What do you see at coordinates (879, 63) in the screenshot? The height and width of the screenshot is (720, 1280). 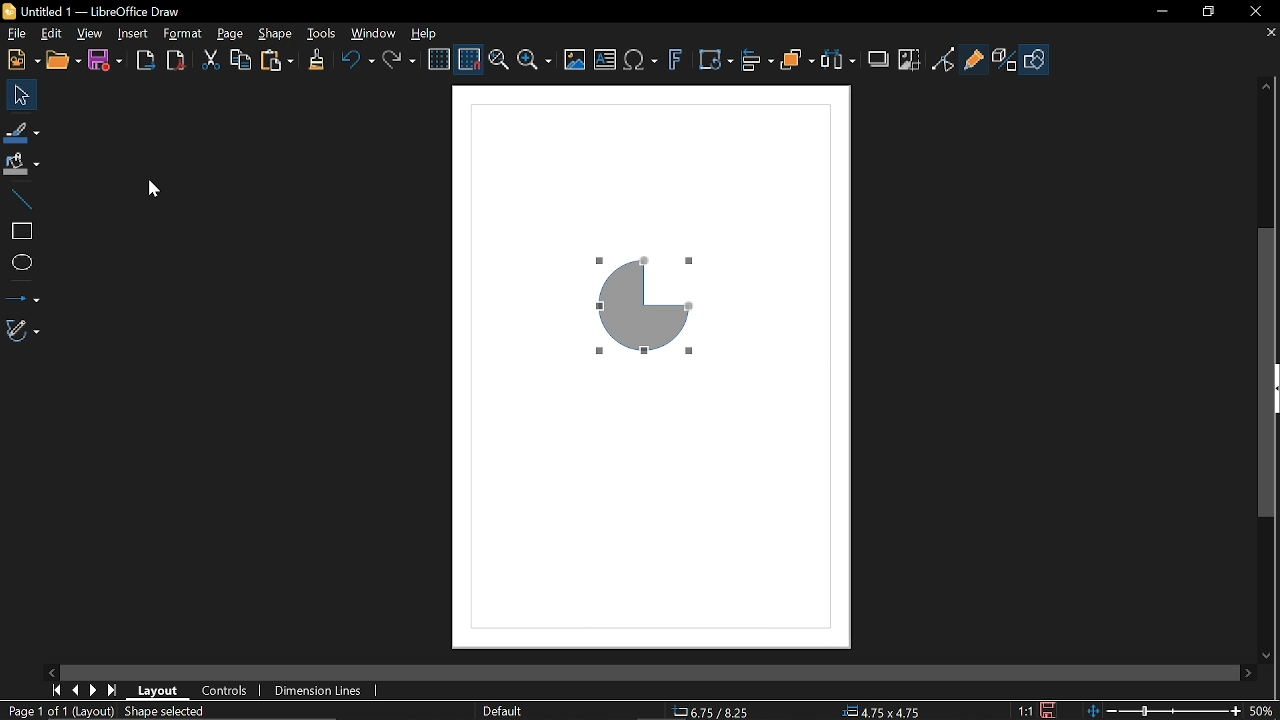 I see `Shadow` at bounding box center [879, 63].